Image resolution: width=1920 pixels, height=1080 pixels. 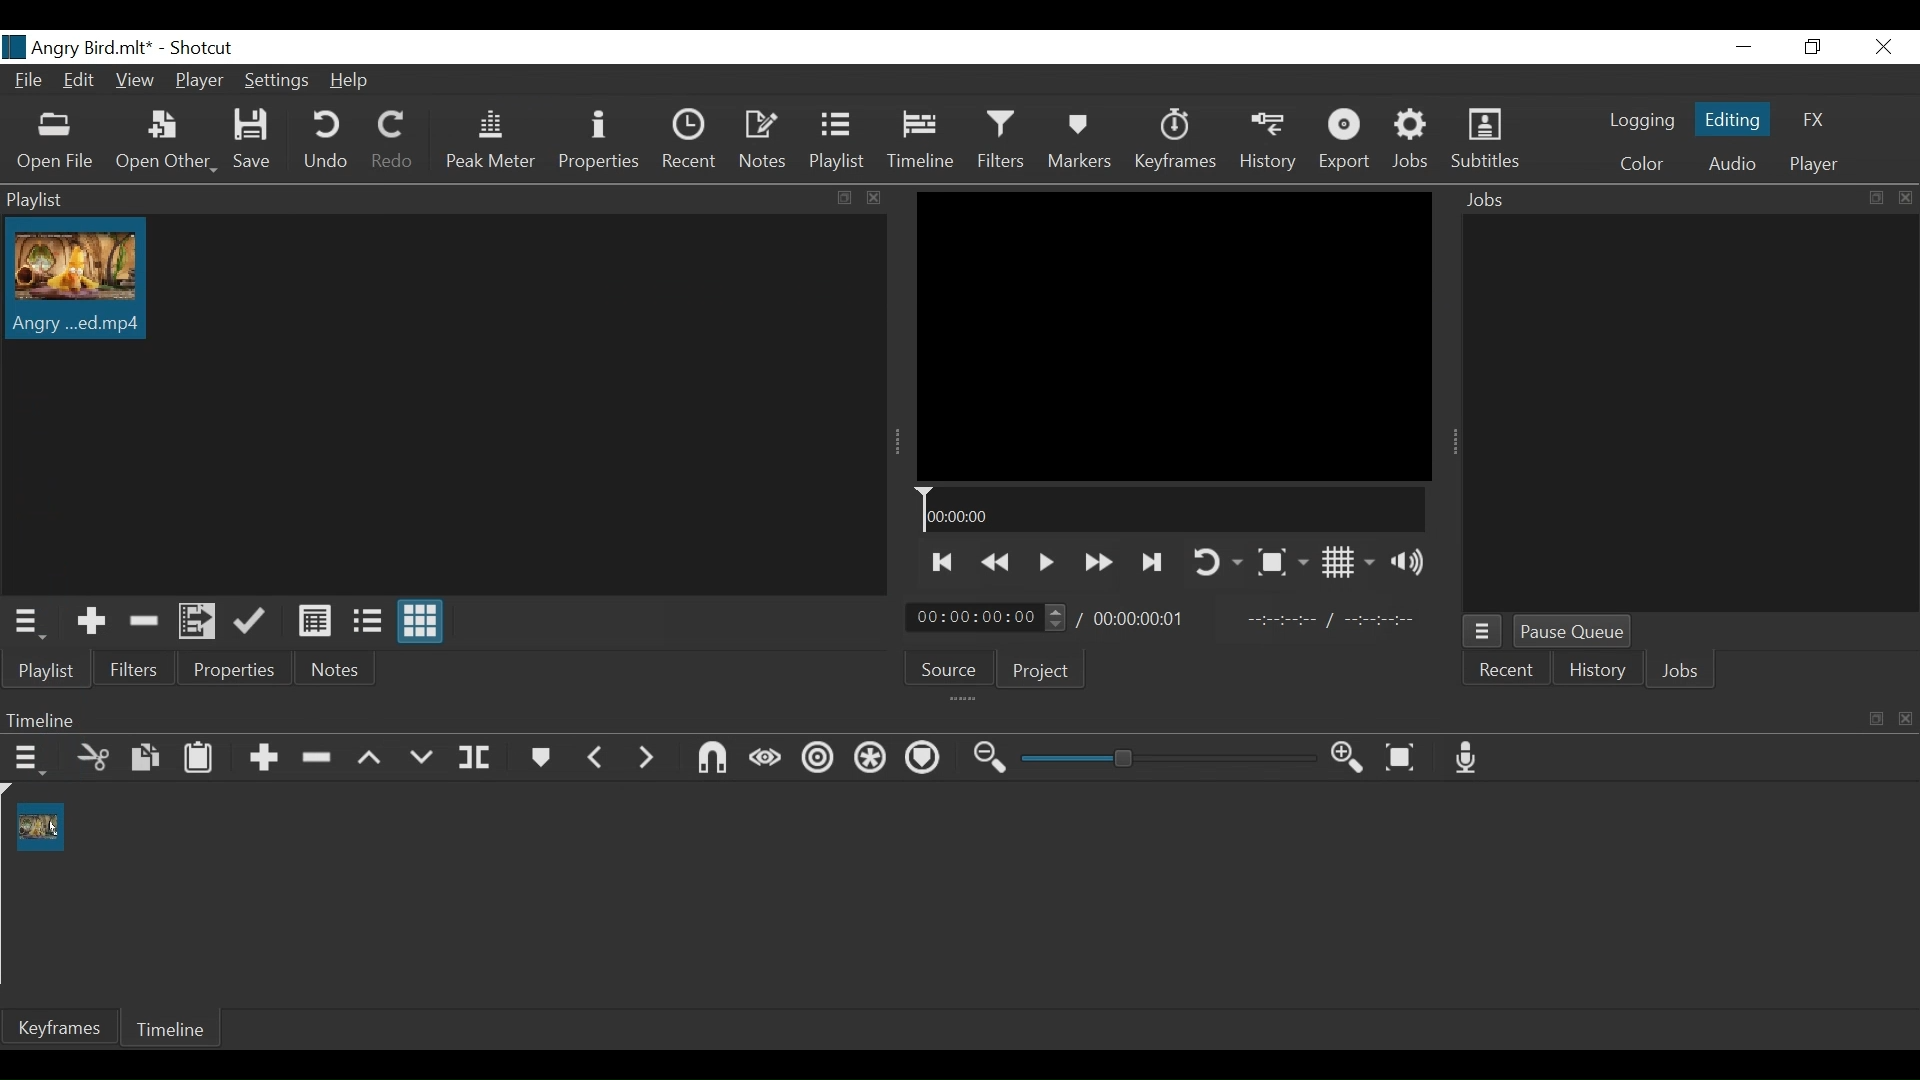 I want to click on Filters, so click(x=135, y=666).